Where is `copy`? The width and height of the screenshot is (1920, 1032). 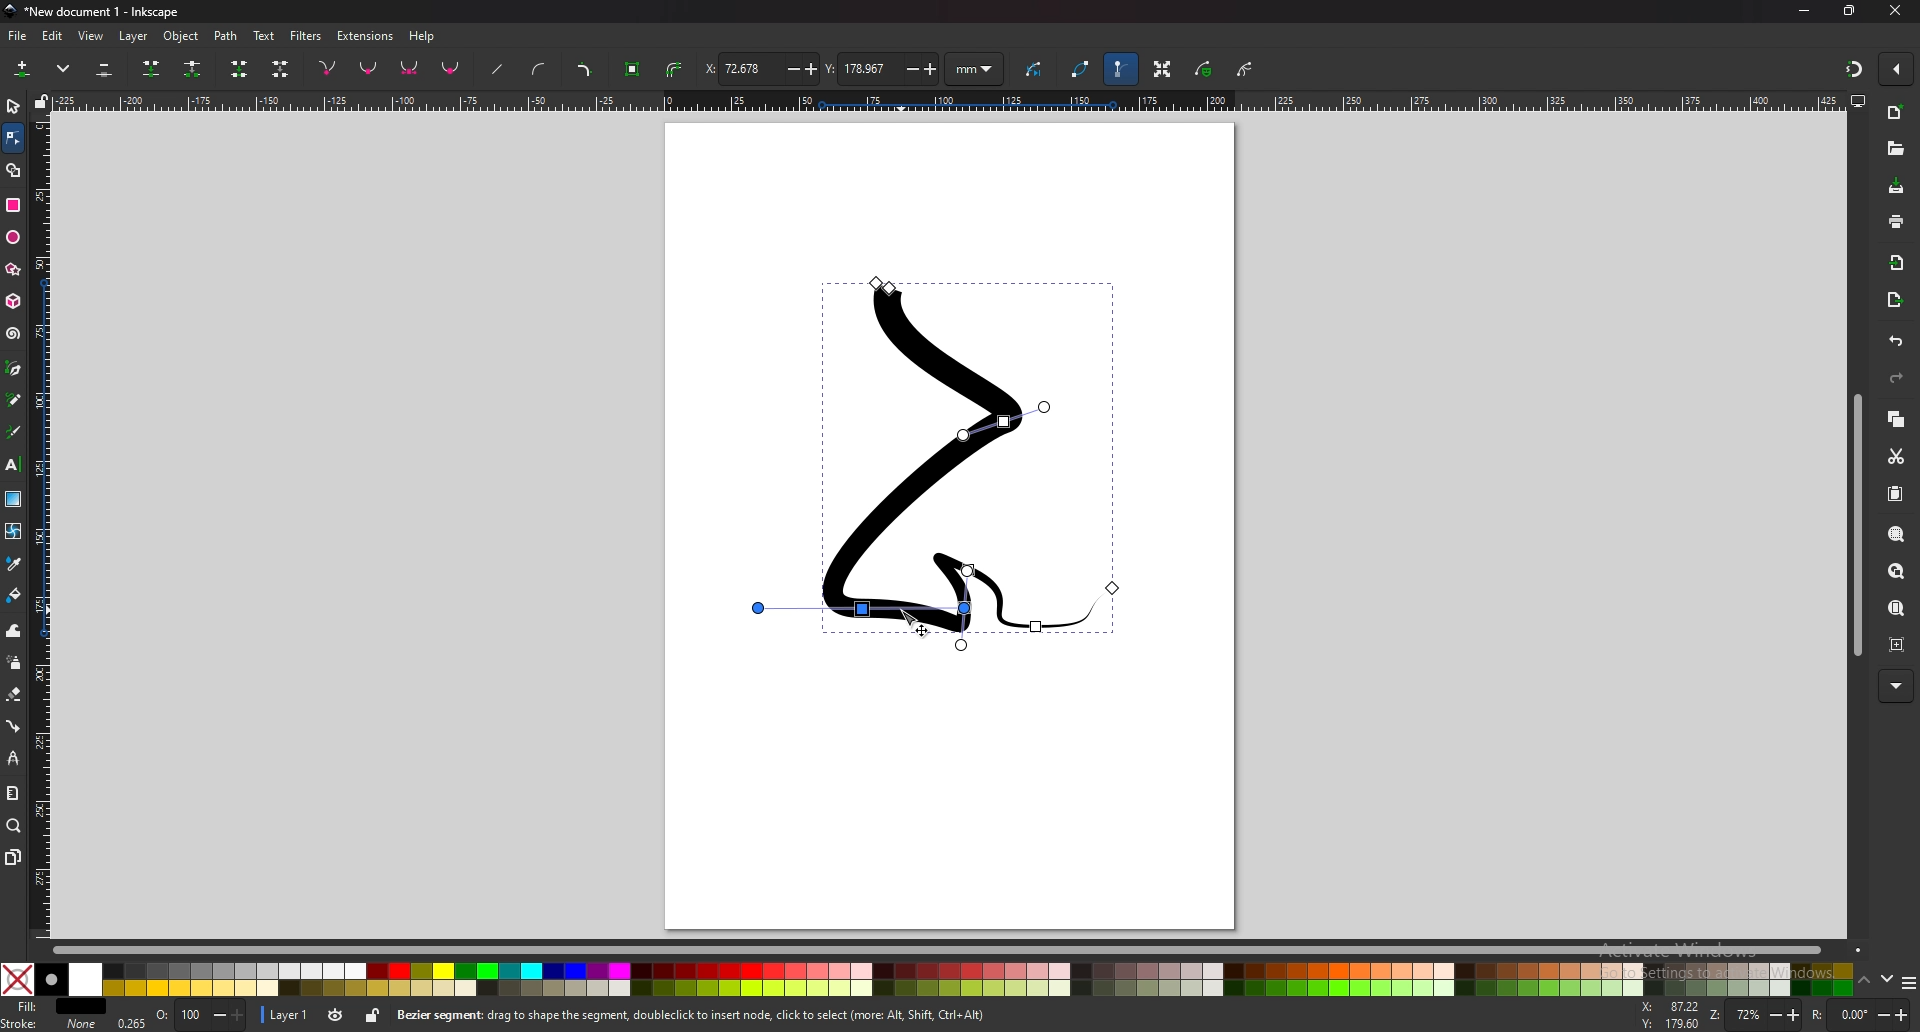 copy is located at coordinates (1897, 421).